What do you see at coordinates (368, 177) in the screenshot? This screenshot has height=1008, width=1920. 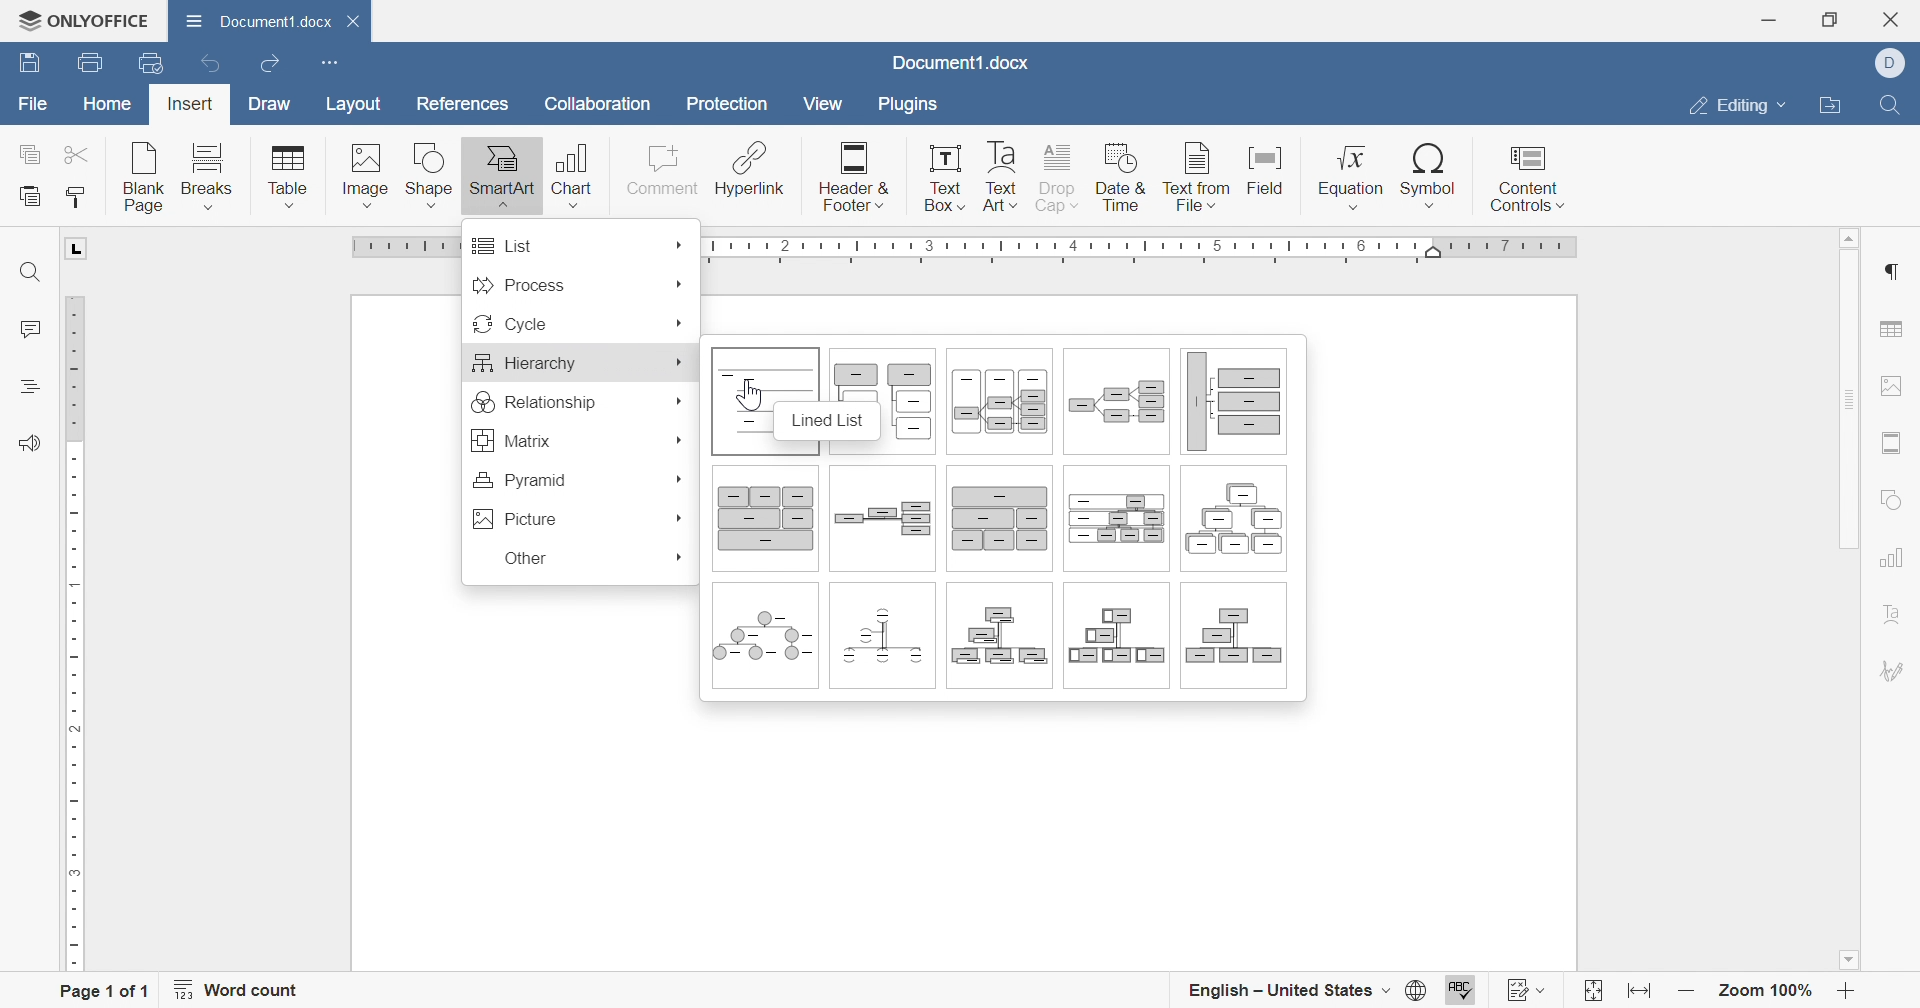 I see `Image` at bounding box center [368, 177].